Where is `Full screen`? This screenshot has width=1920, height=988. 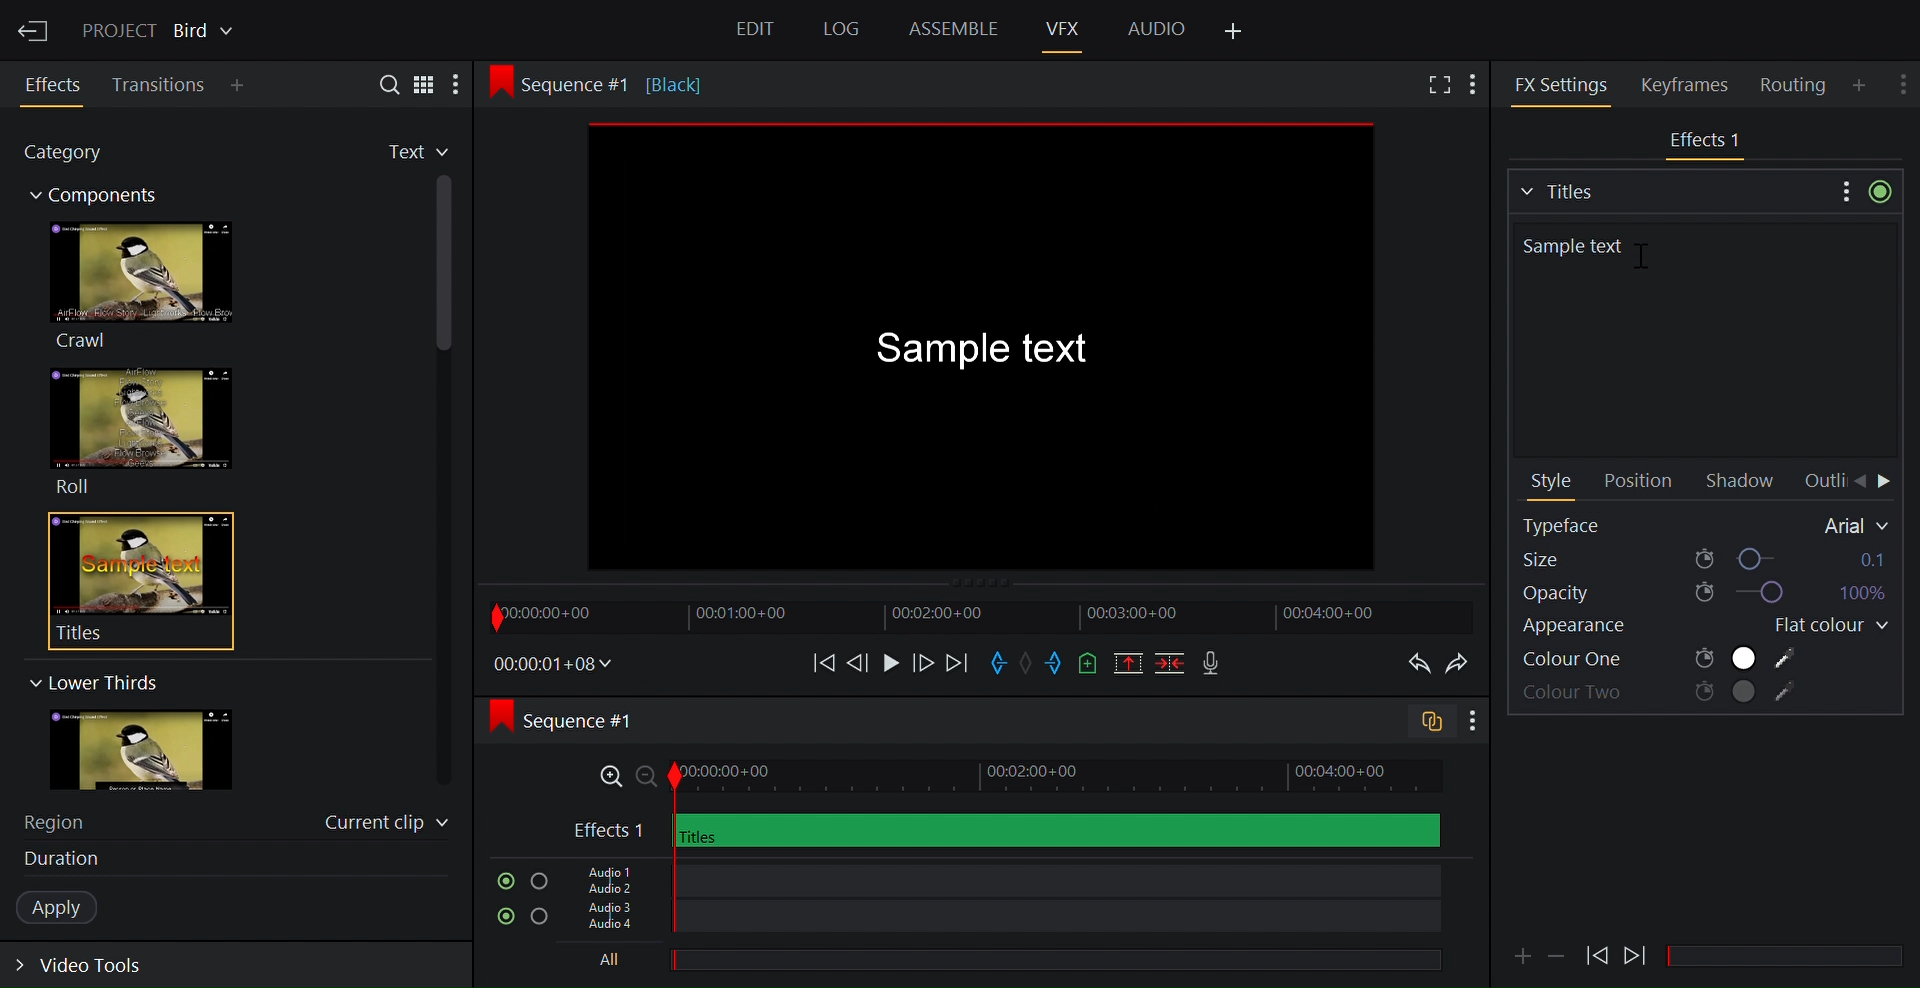
Full screen is located at coordinates (1436, 86).